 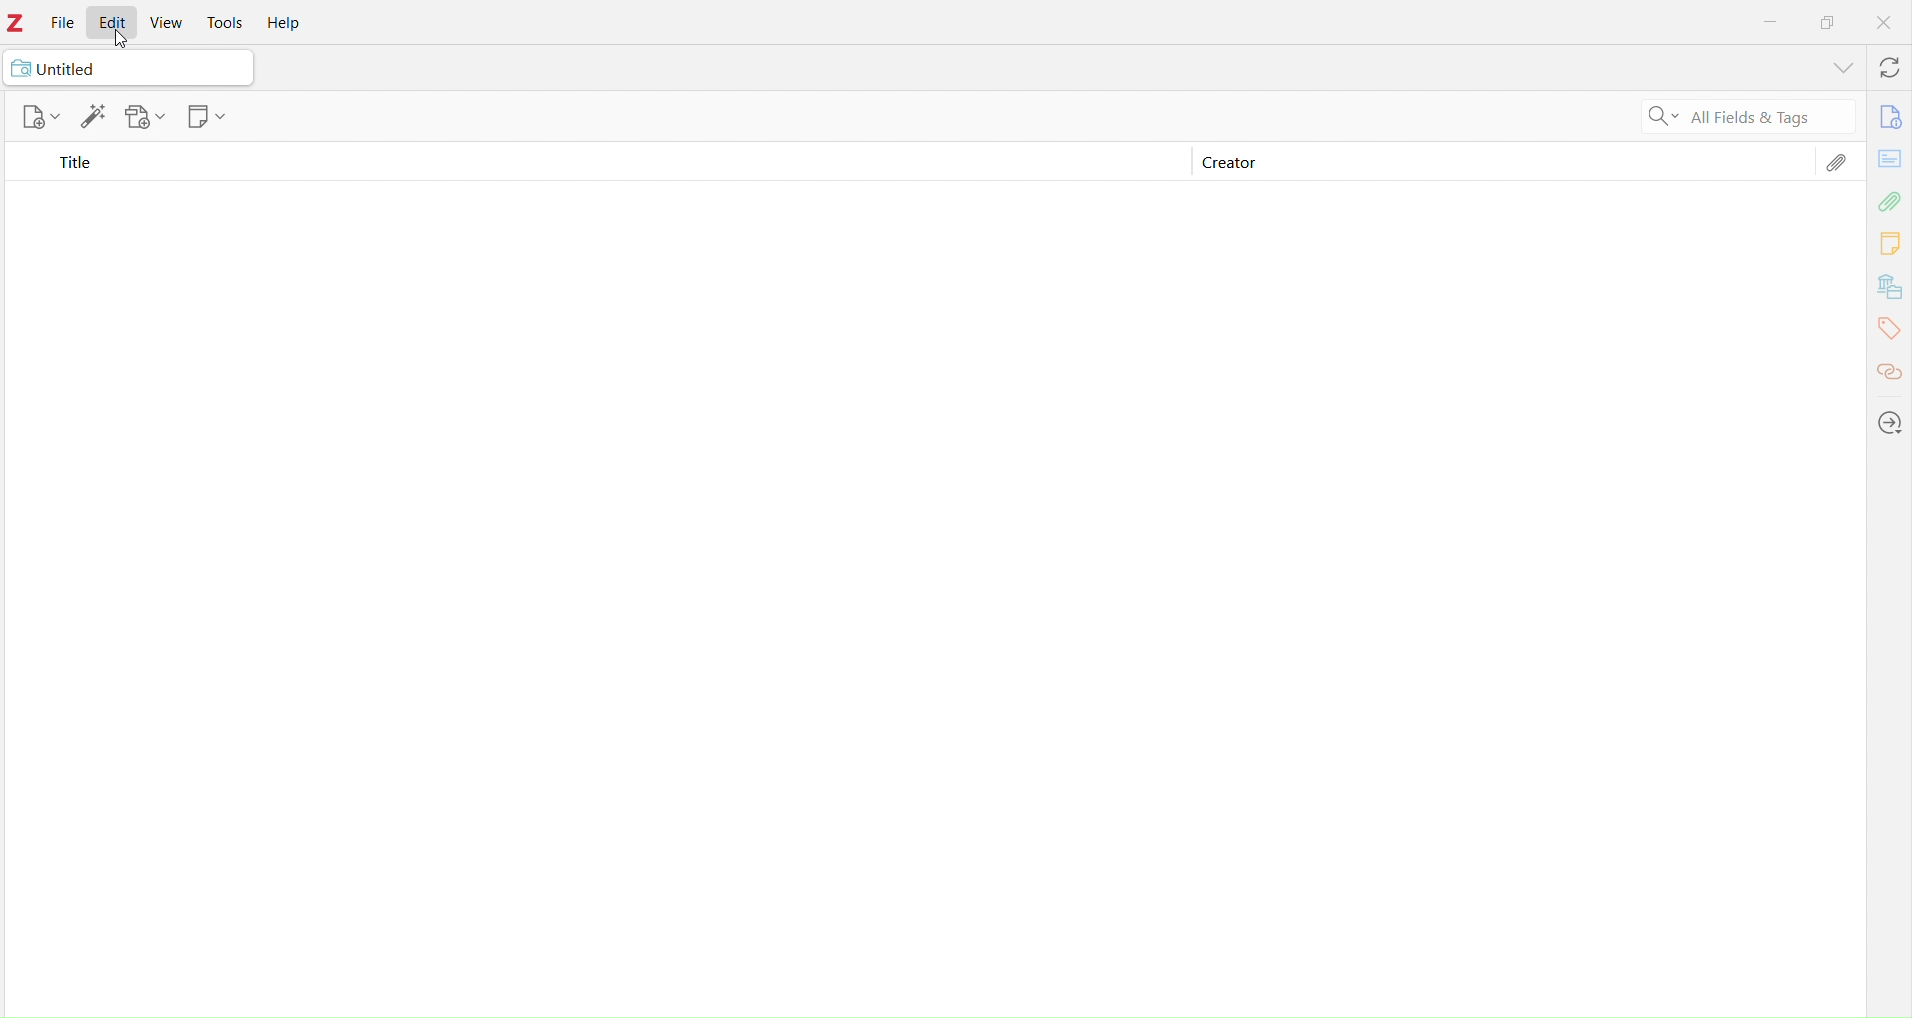 I want to click on Attachment, so click(x=1836, y=167).